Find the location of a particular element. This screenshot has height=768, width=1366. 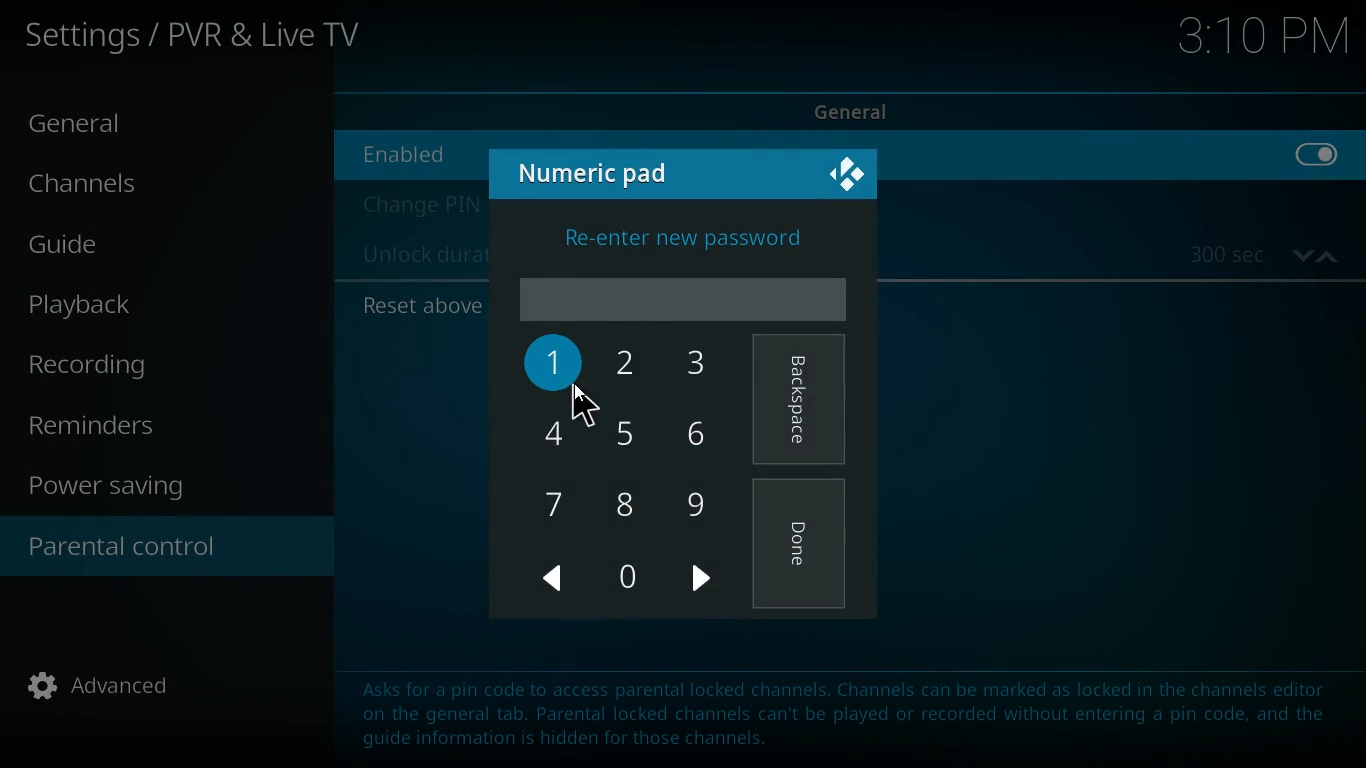

3 is located at coordinates (699, 363).